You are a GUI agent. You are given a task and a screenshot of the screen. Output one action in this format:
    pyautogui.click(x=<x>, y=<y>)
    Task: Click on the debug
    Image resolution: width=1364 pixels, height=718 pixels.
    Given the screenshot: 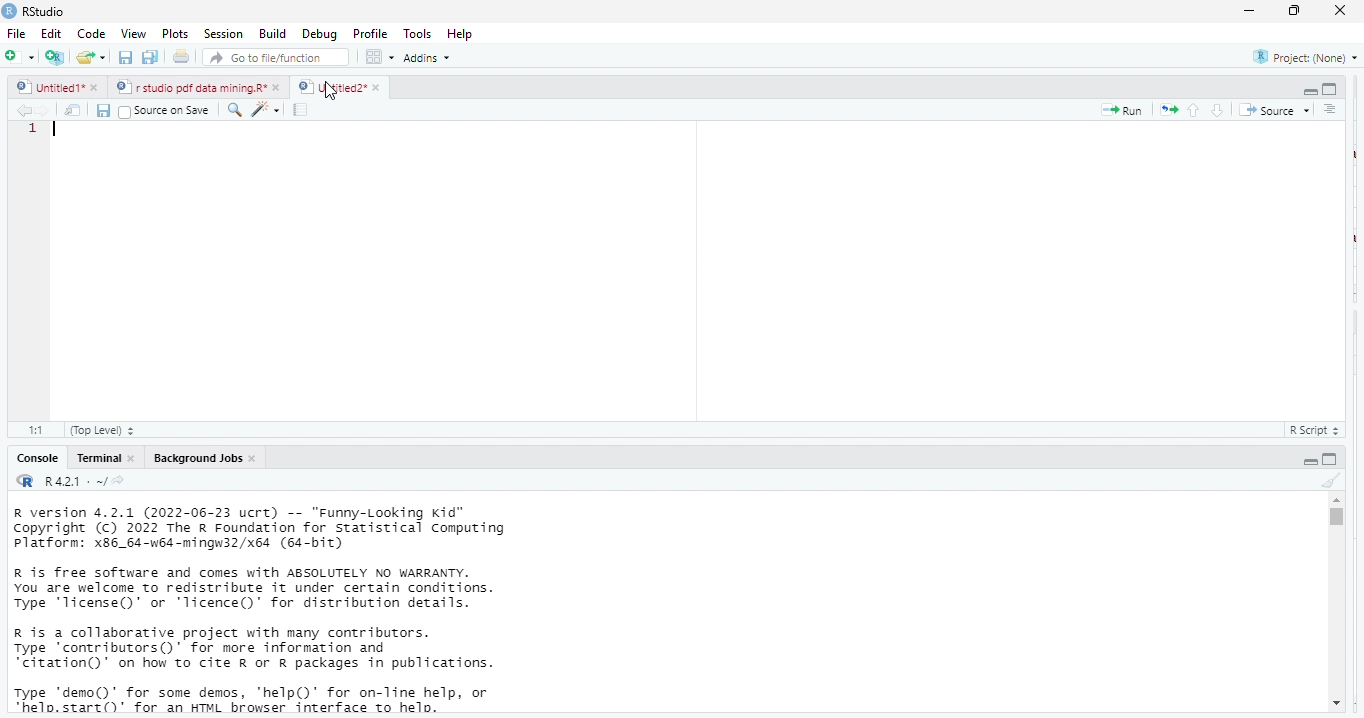 What is the action you would take?
    pyautogui.click(x=317, y=33)
    